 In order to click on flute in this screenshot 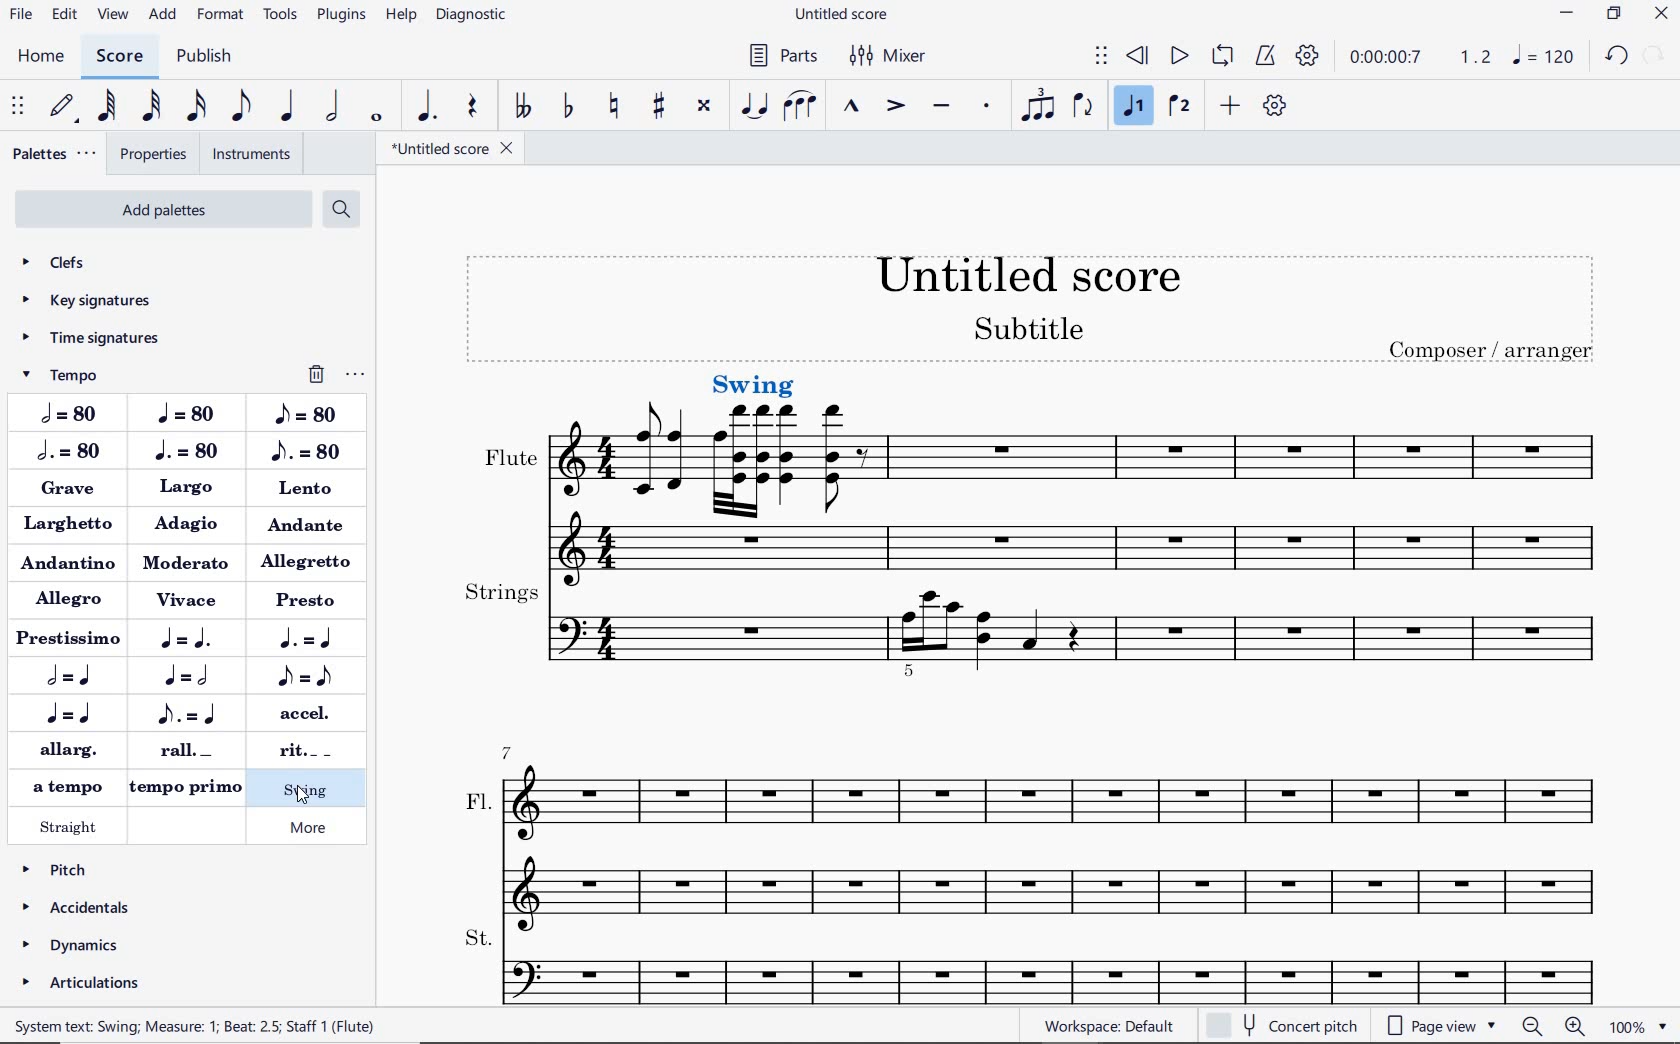, I will do `click(1192, 480)`.